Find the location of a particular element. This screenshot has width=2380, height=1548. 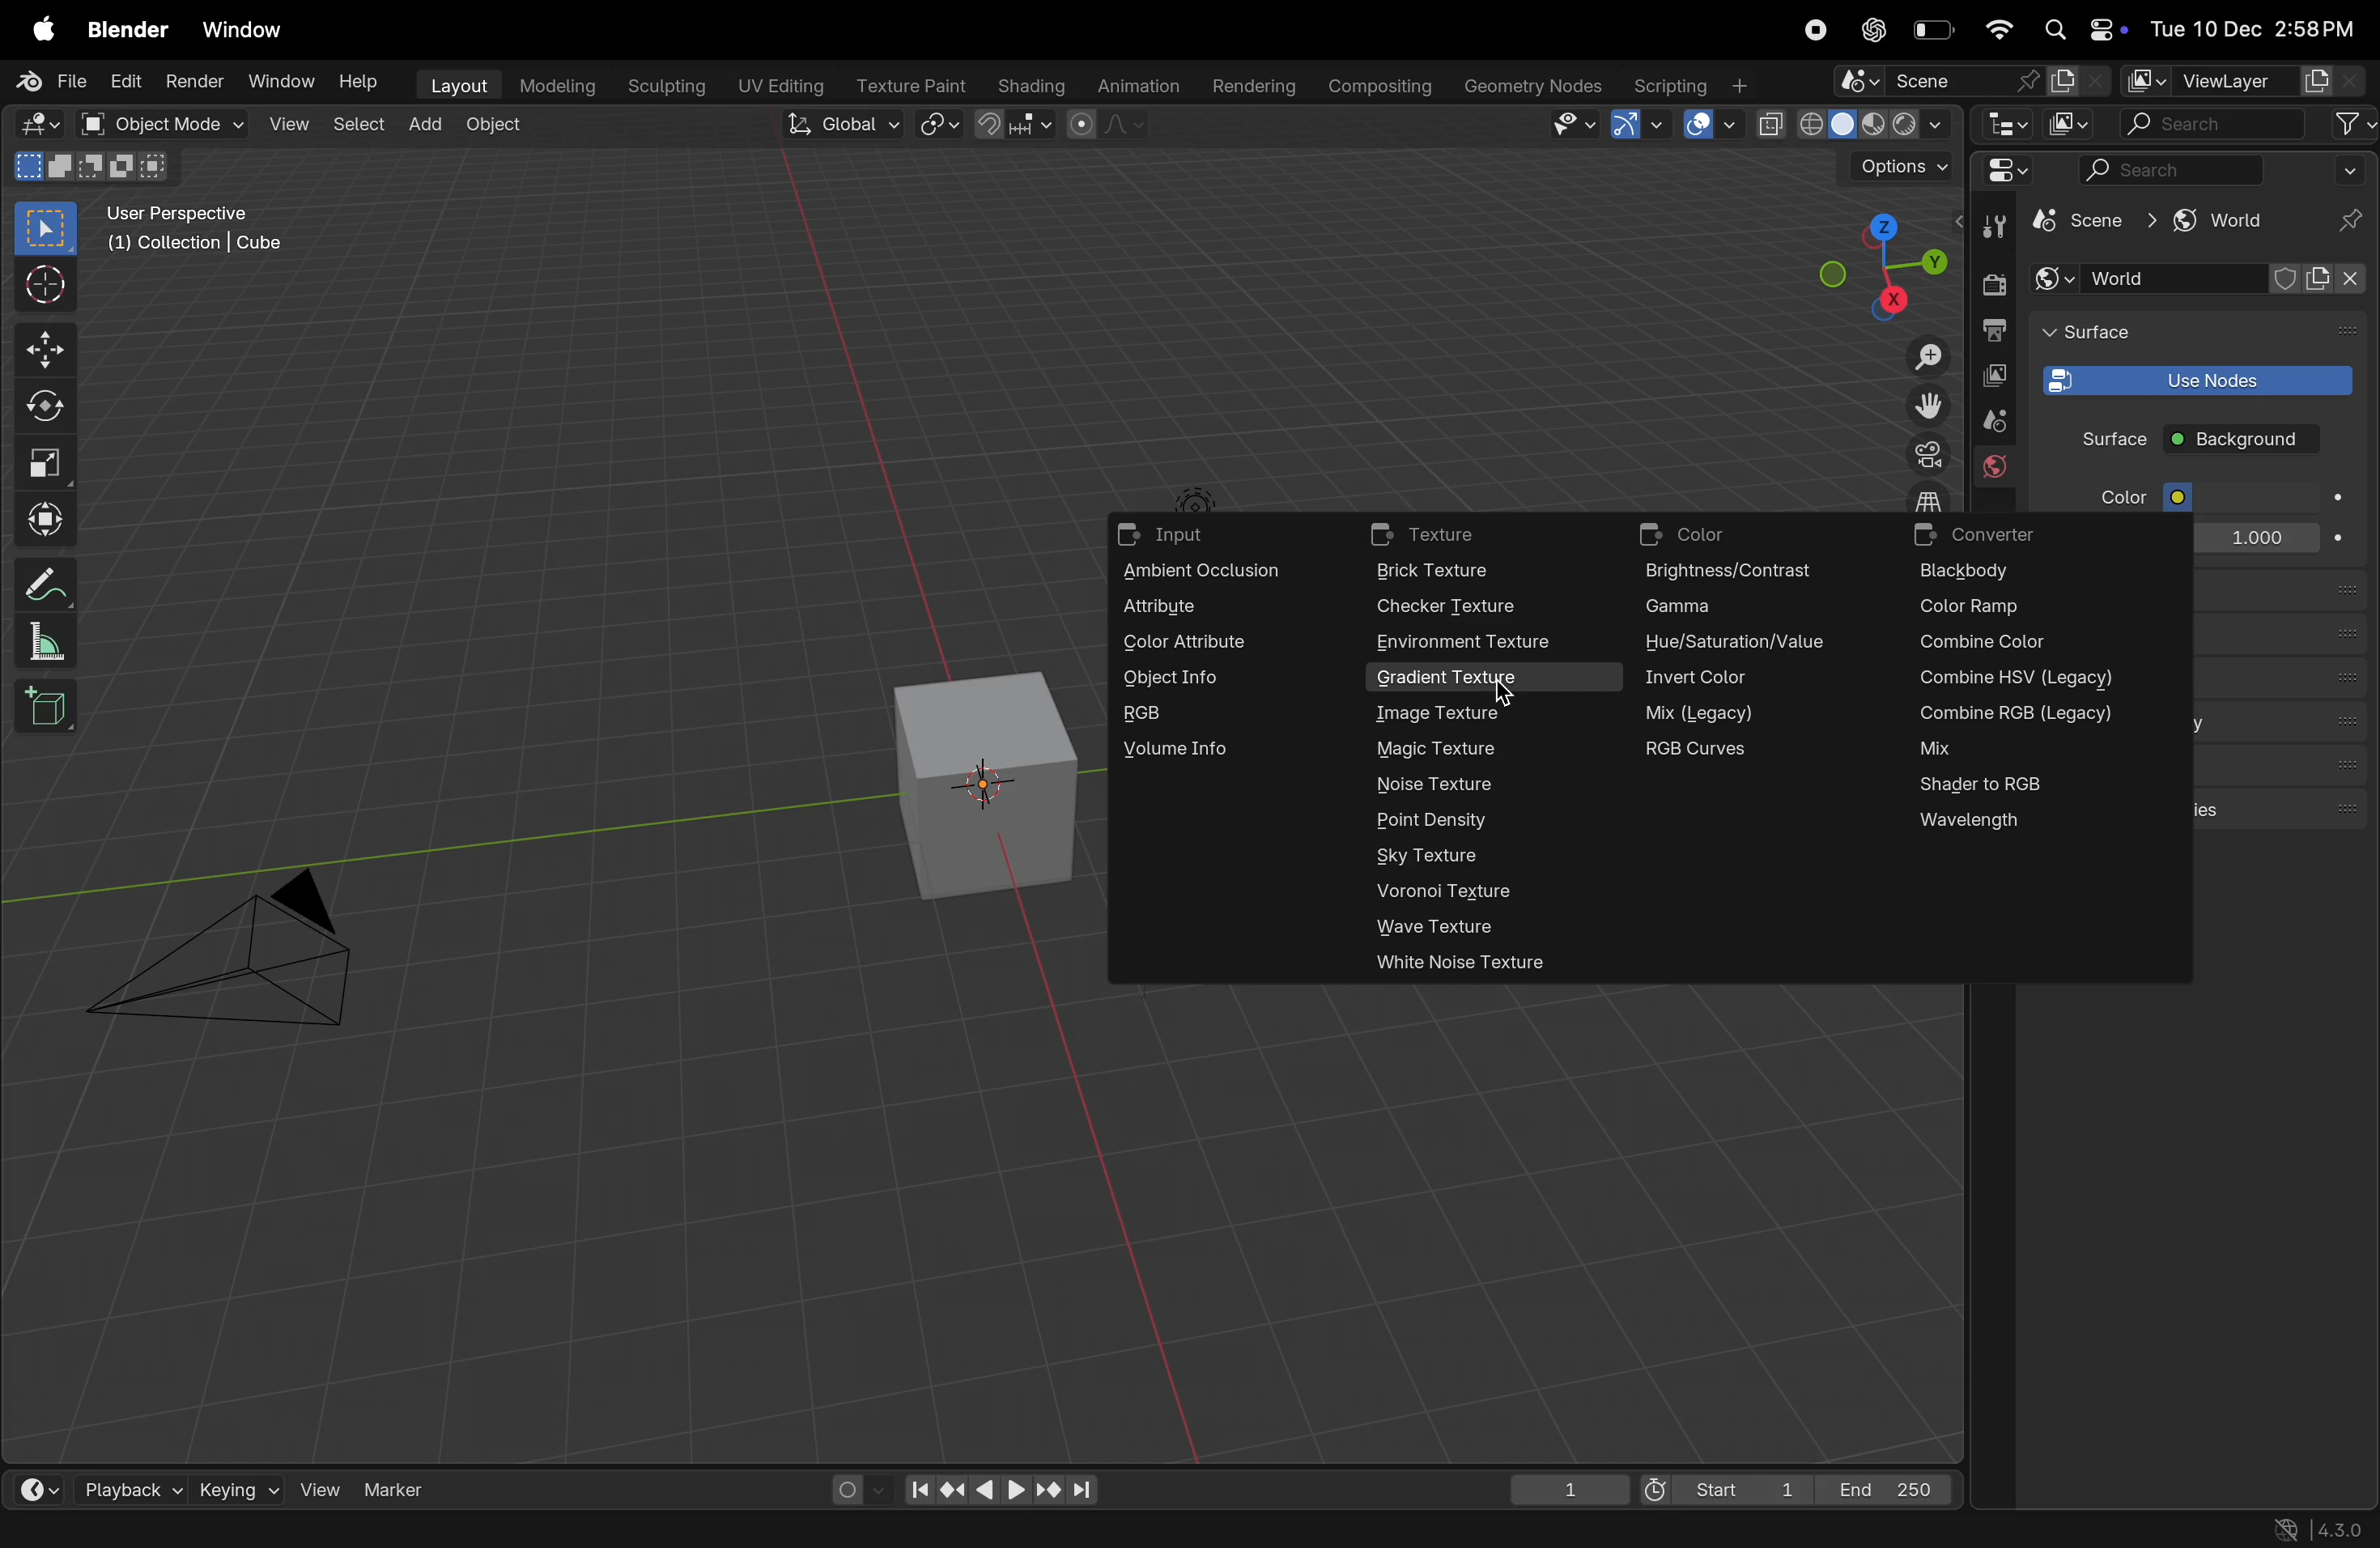

playback controls is located at coordinates (994, 1484).